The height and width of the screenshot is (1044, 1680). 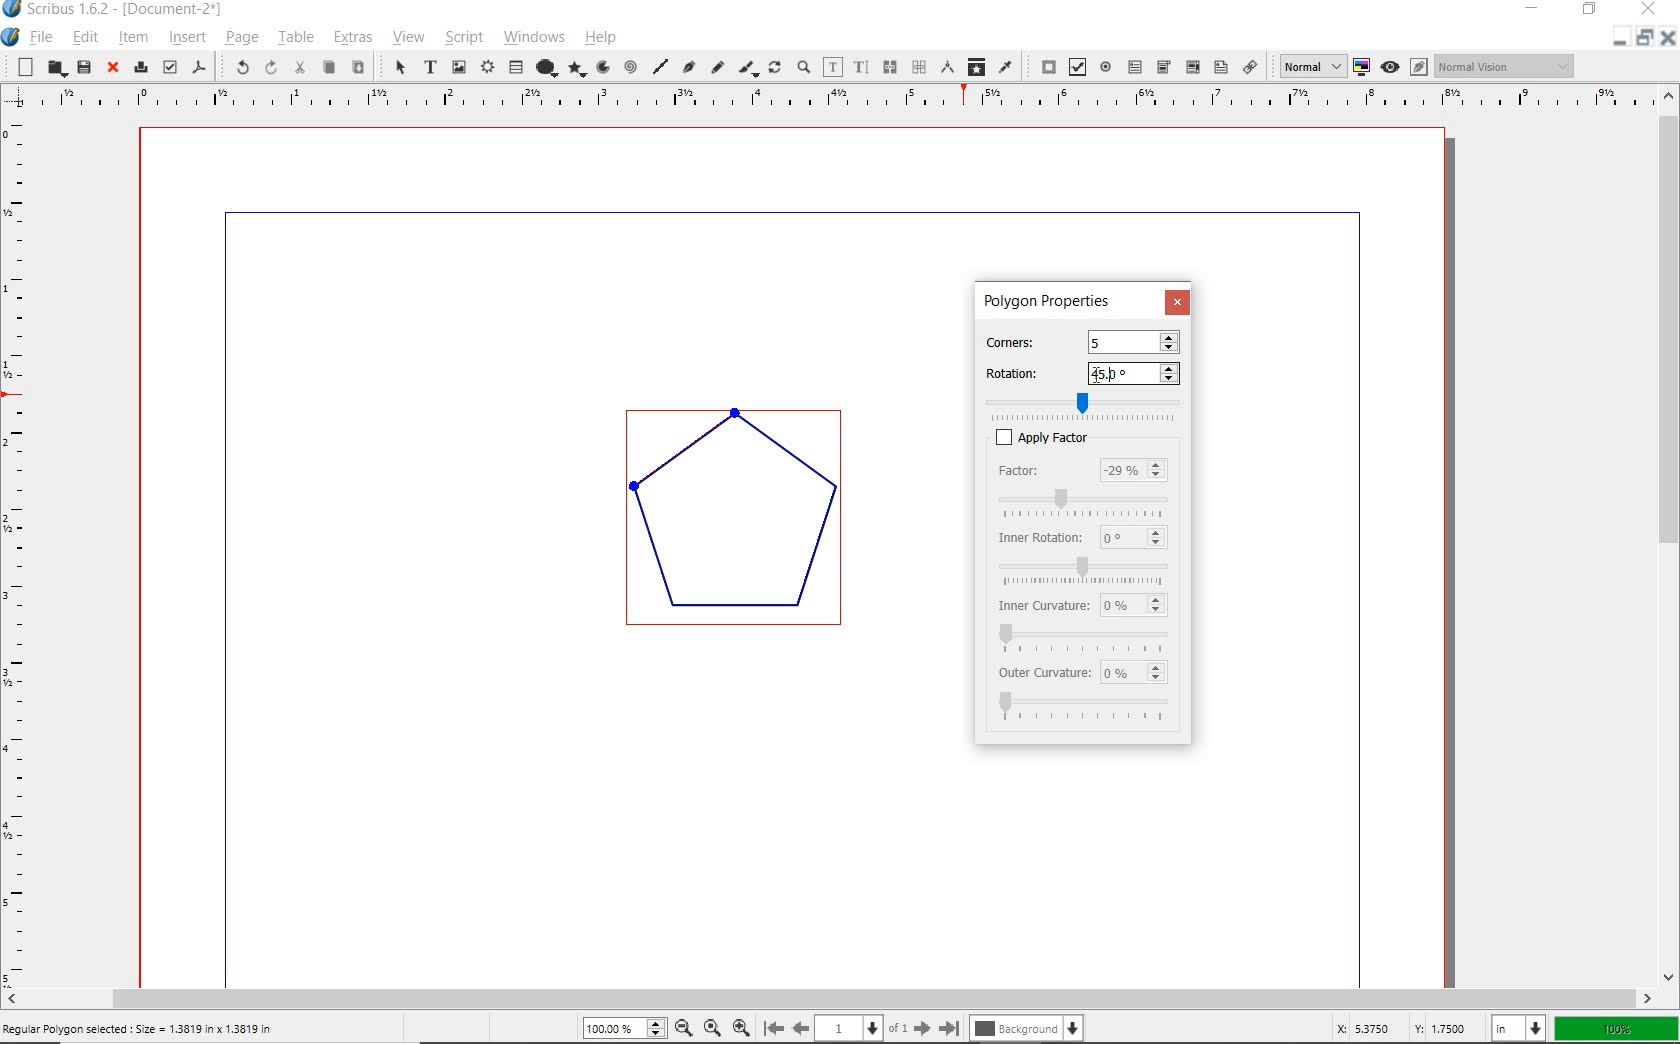 I want to click on ruler, so click(x=20, y=549).